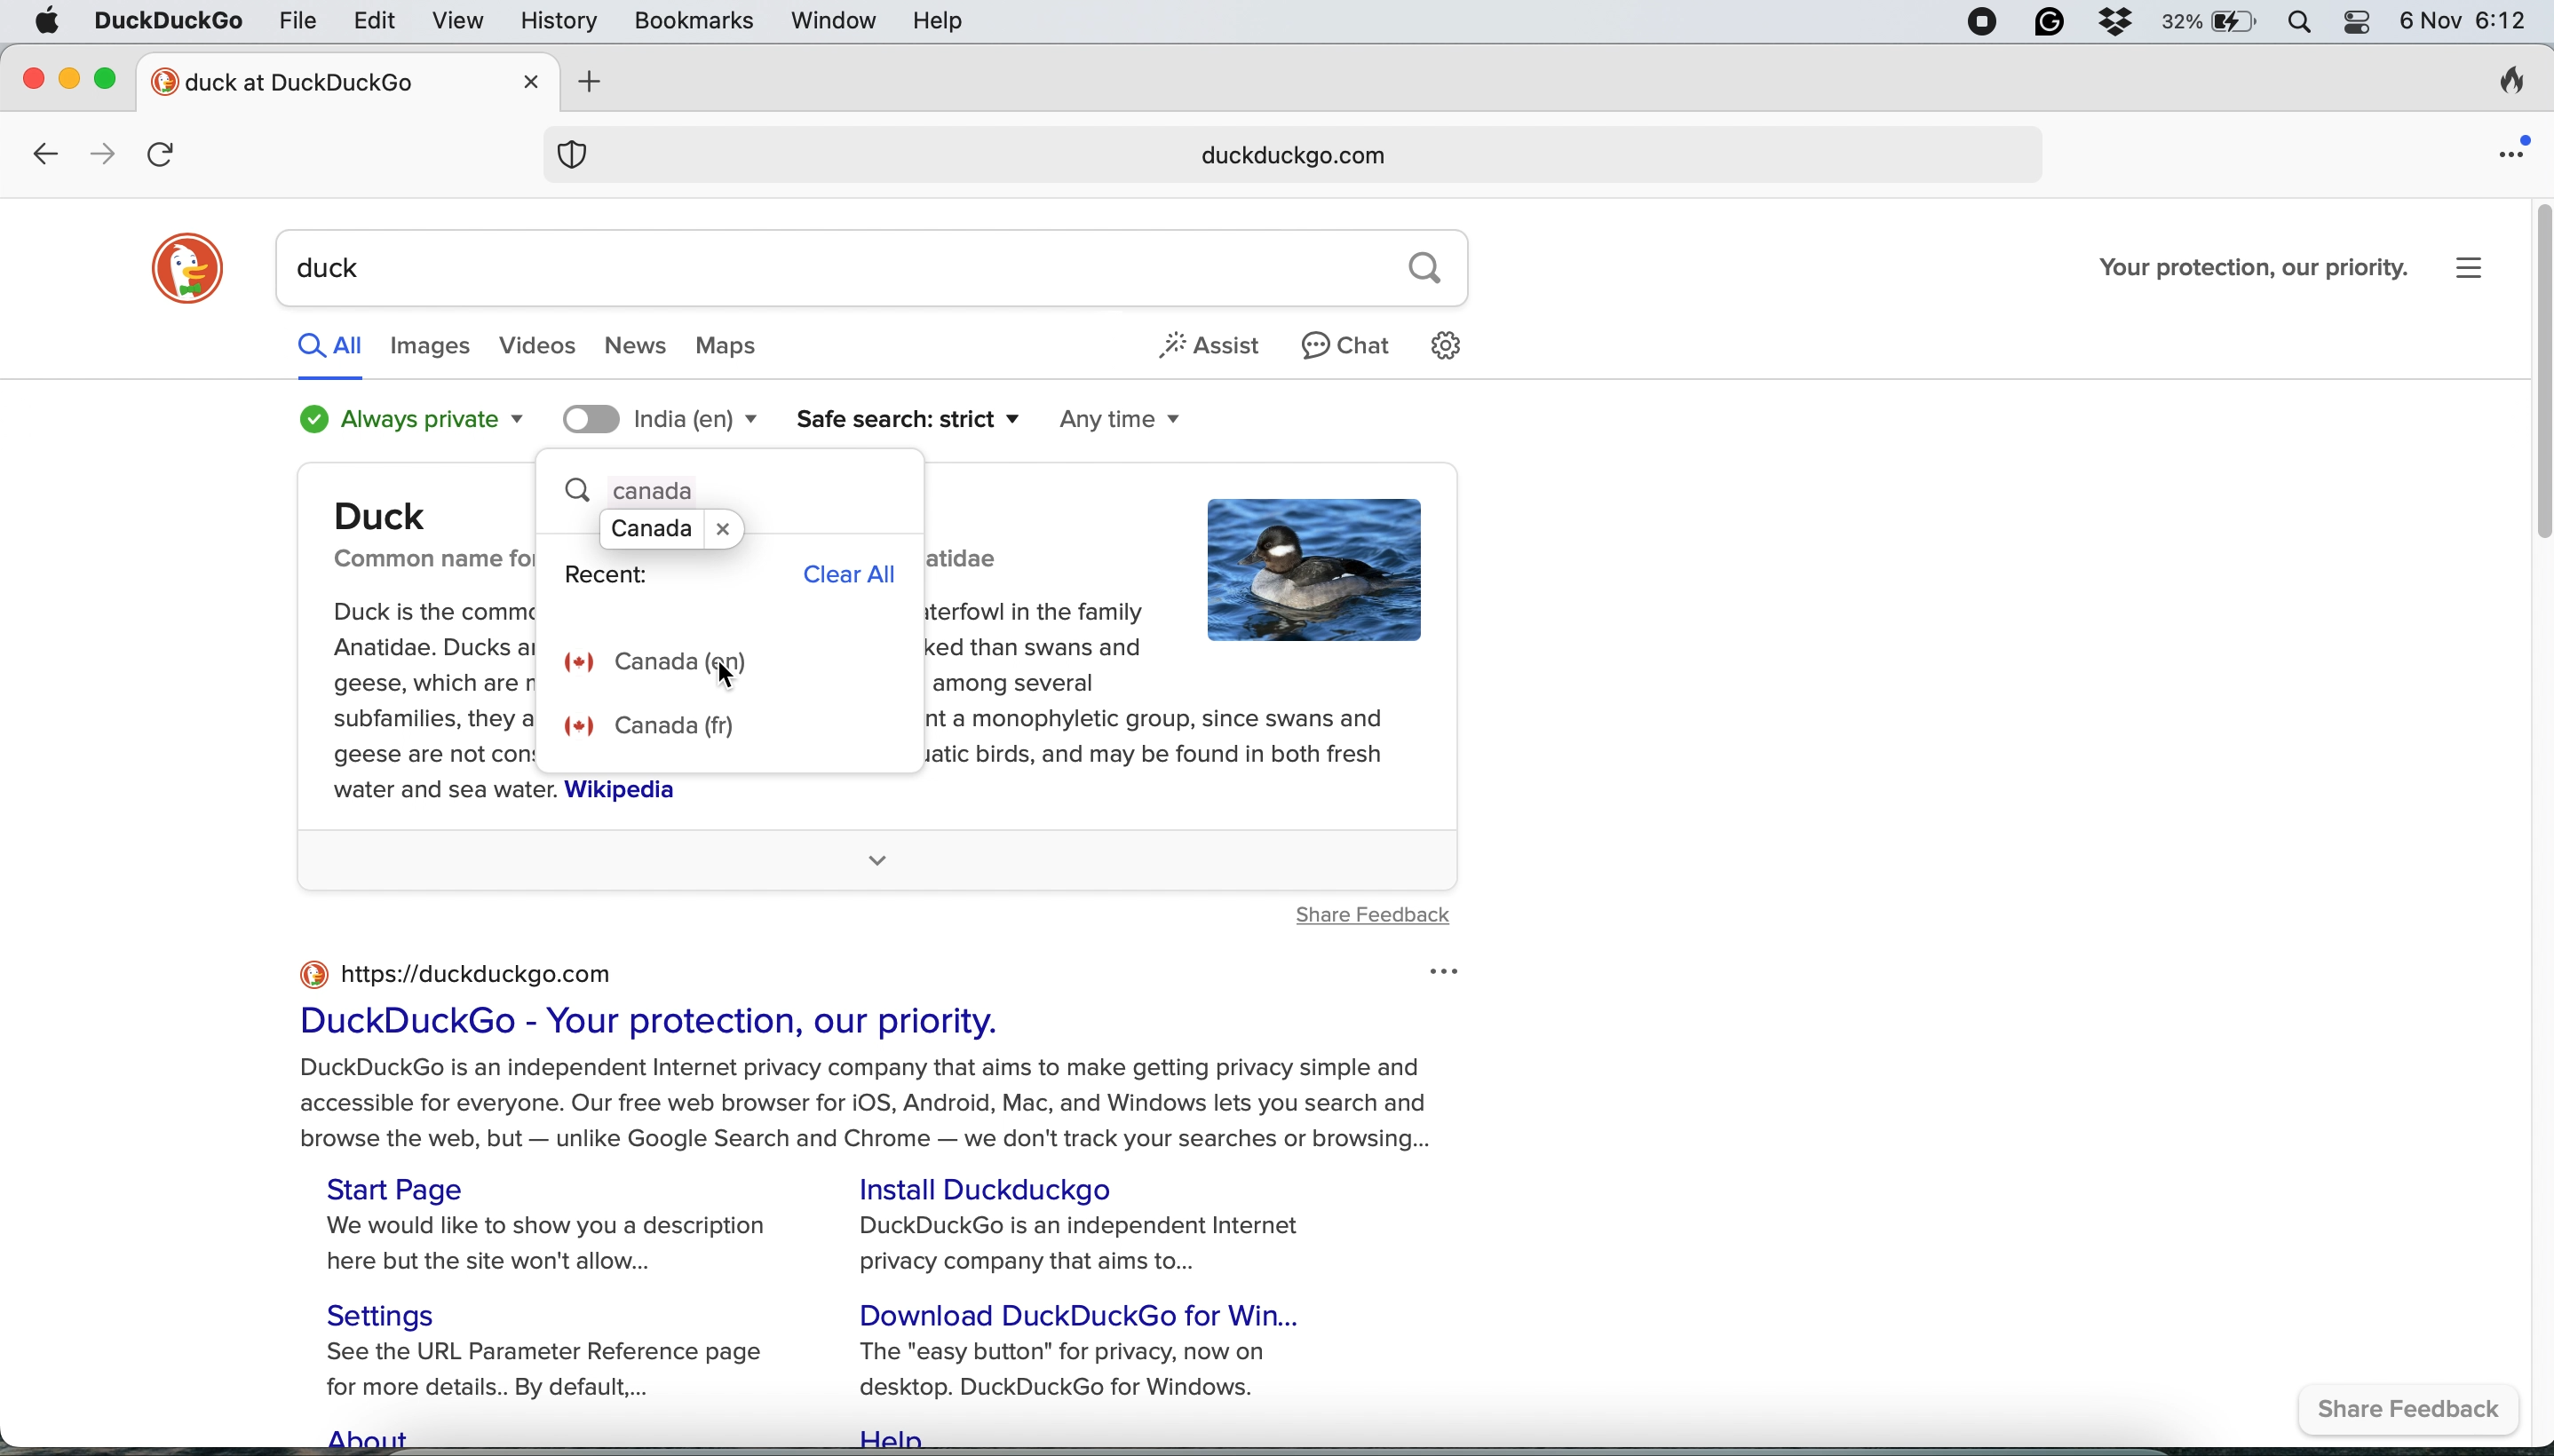 The width and height of the screenshot is (2554, 1456). I want to click on window, so click(837, 22).